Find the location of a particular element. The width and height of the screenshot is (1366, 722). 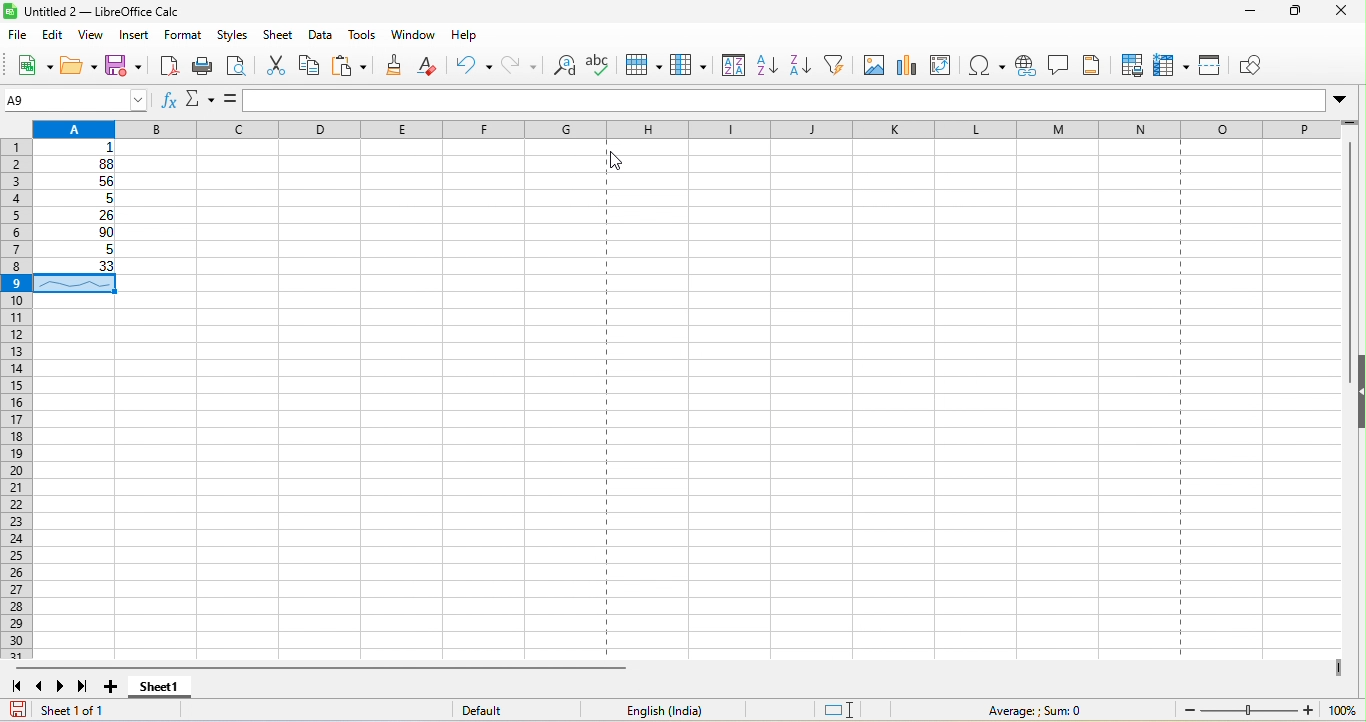

chart is located at coordinates (907, 65).